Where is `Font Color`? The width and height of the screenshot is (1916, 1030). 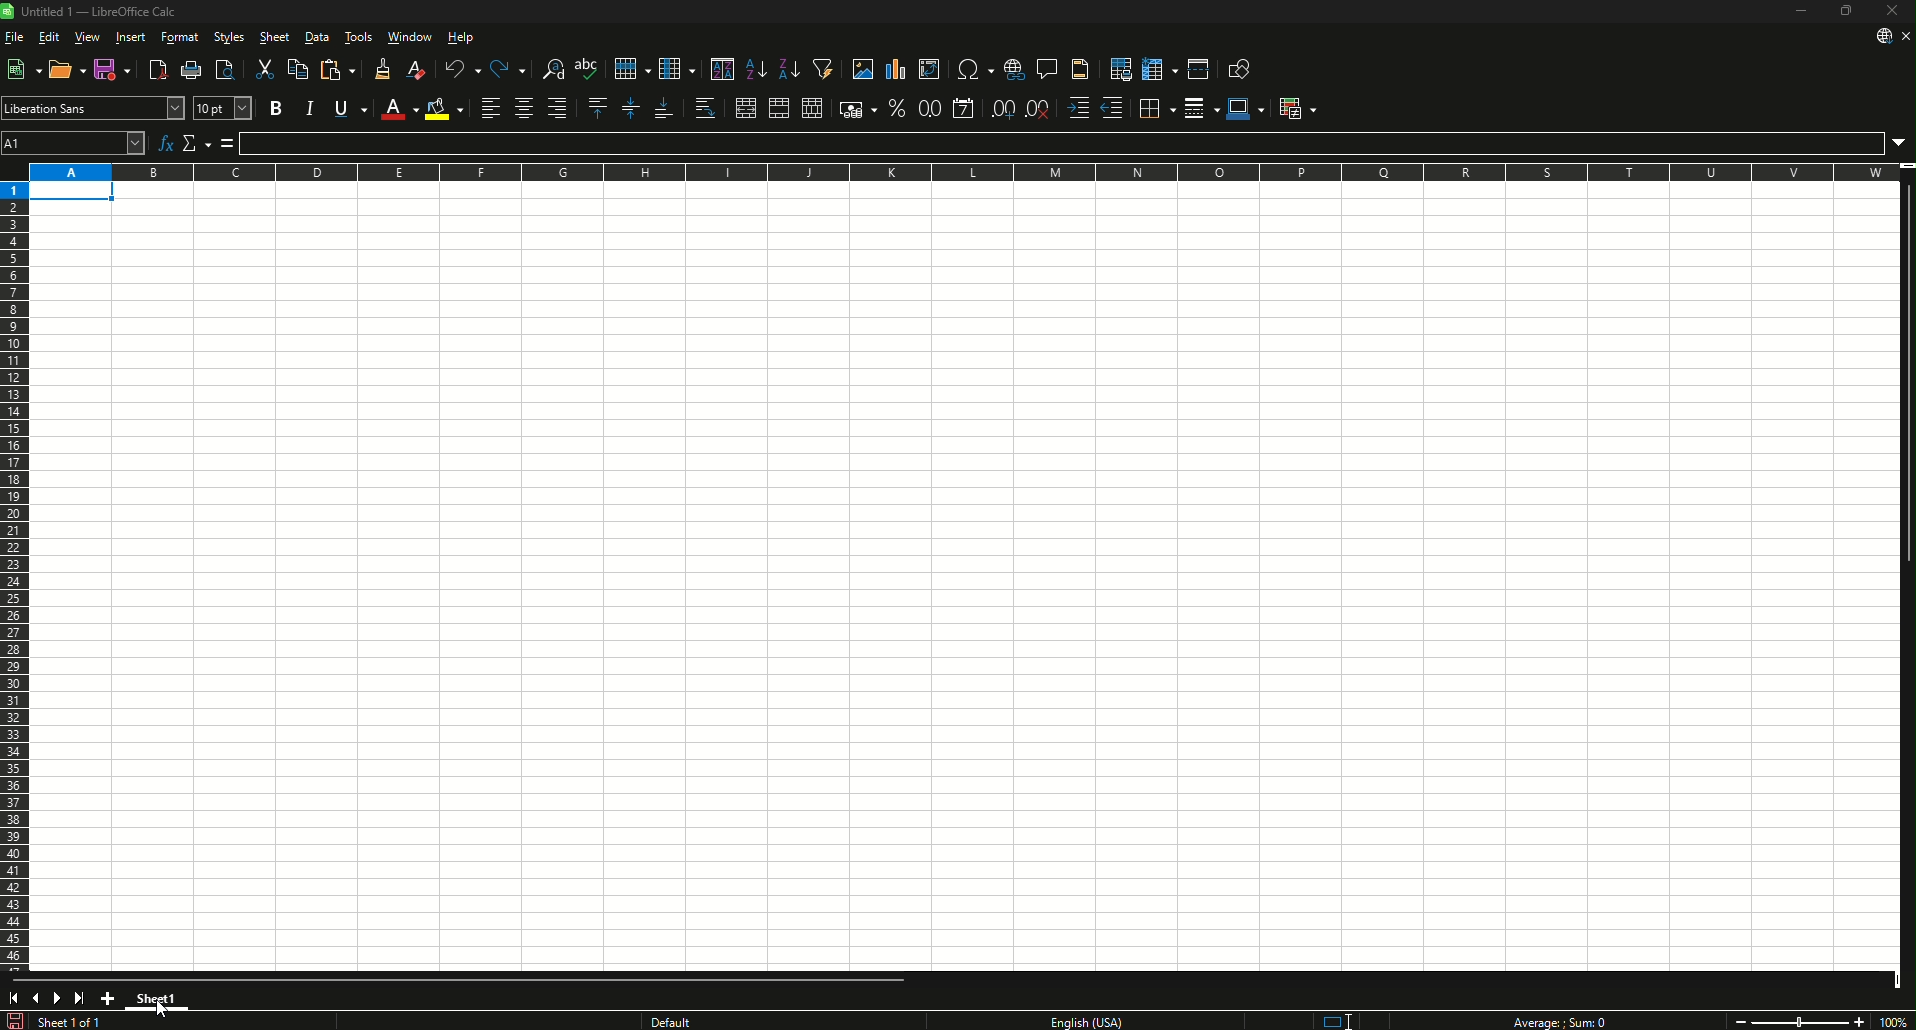
Font Color is located at coordinates (399, 109).